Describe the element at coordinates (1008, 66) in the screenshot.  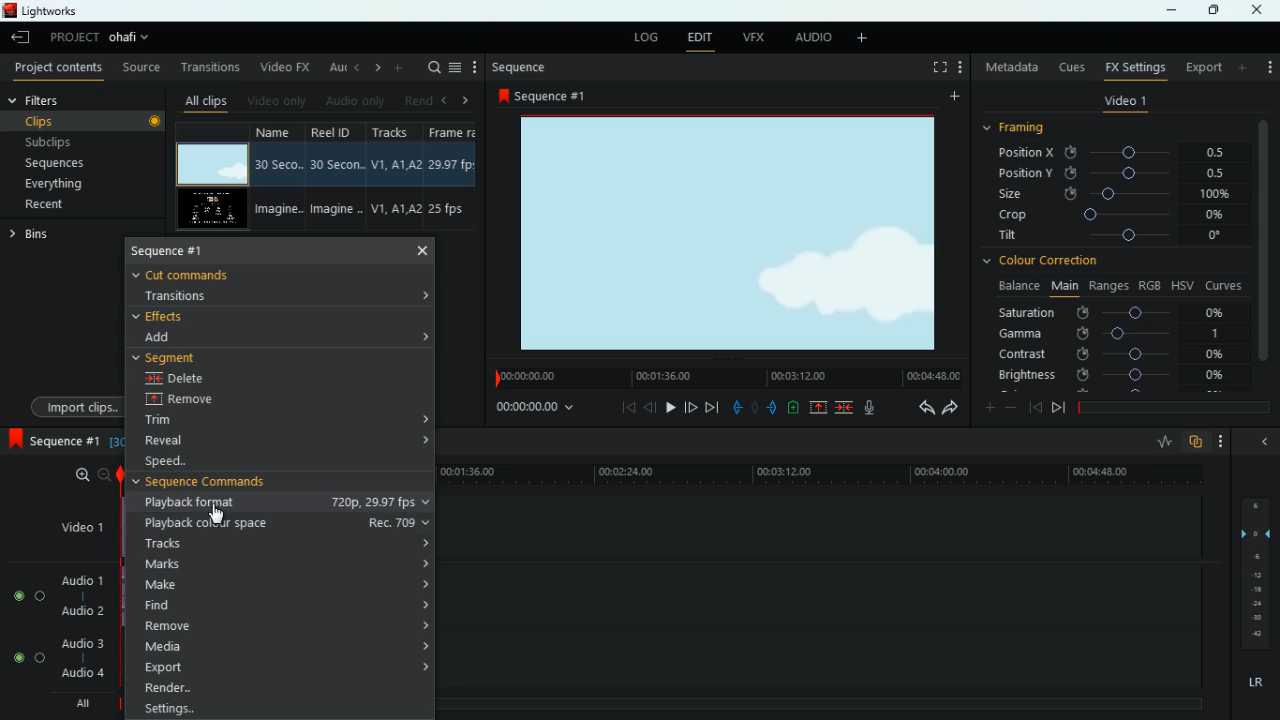
I see `metadata` at that location.